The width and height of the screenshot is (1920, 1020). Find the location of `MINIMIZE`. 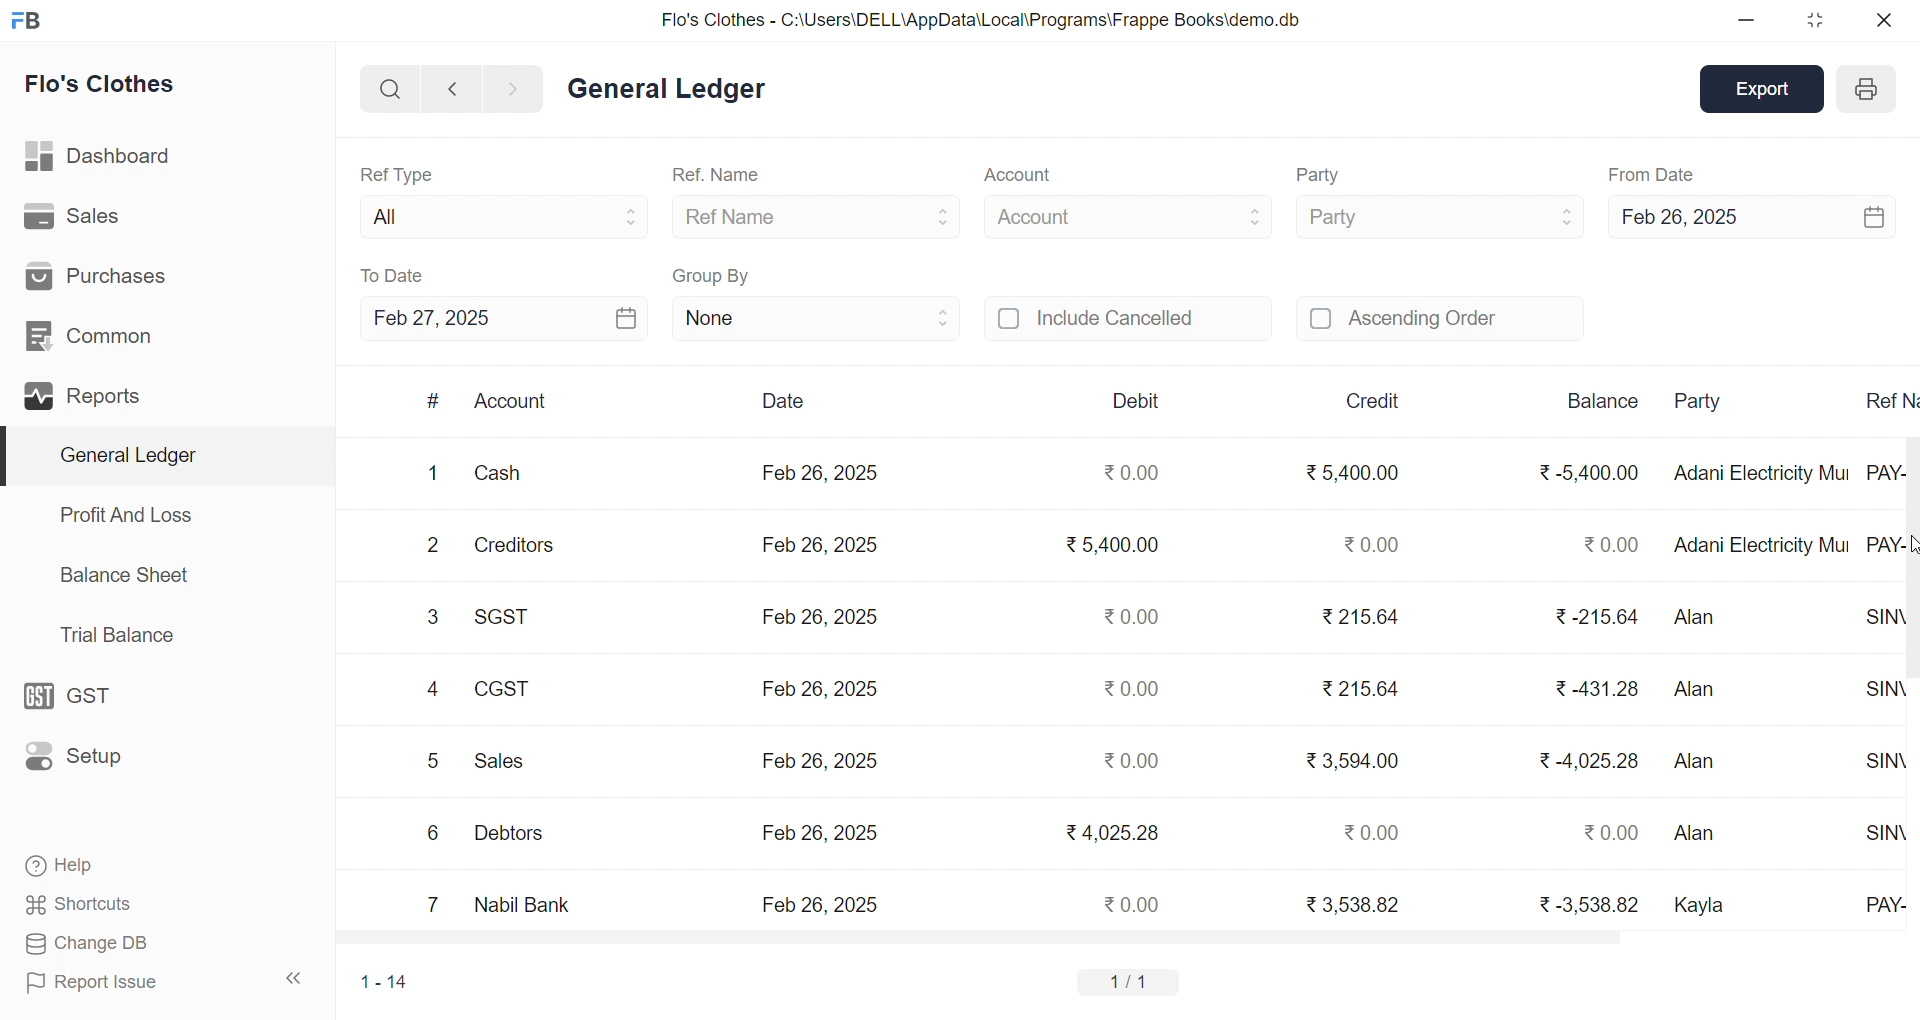

MINIMIZE is located at coordinates (1747, 22).